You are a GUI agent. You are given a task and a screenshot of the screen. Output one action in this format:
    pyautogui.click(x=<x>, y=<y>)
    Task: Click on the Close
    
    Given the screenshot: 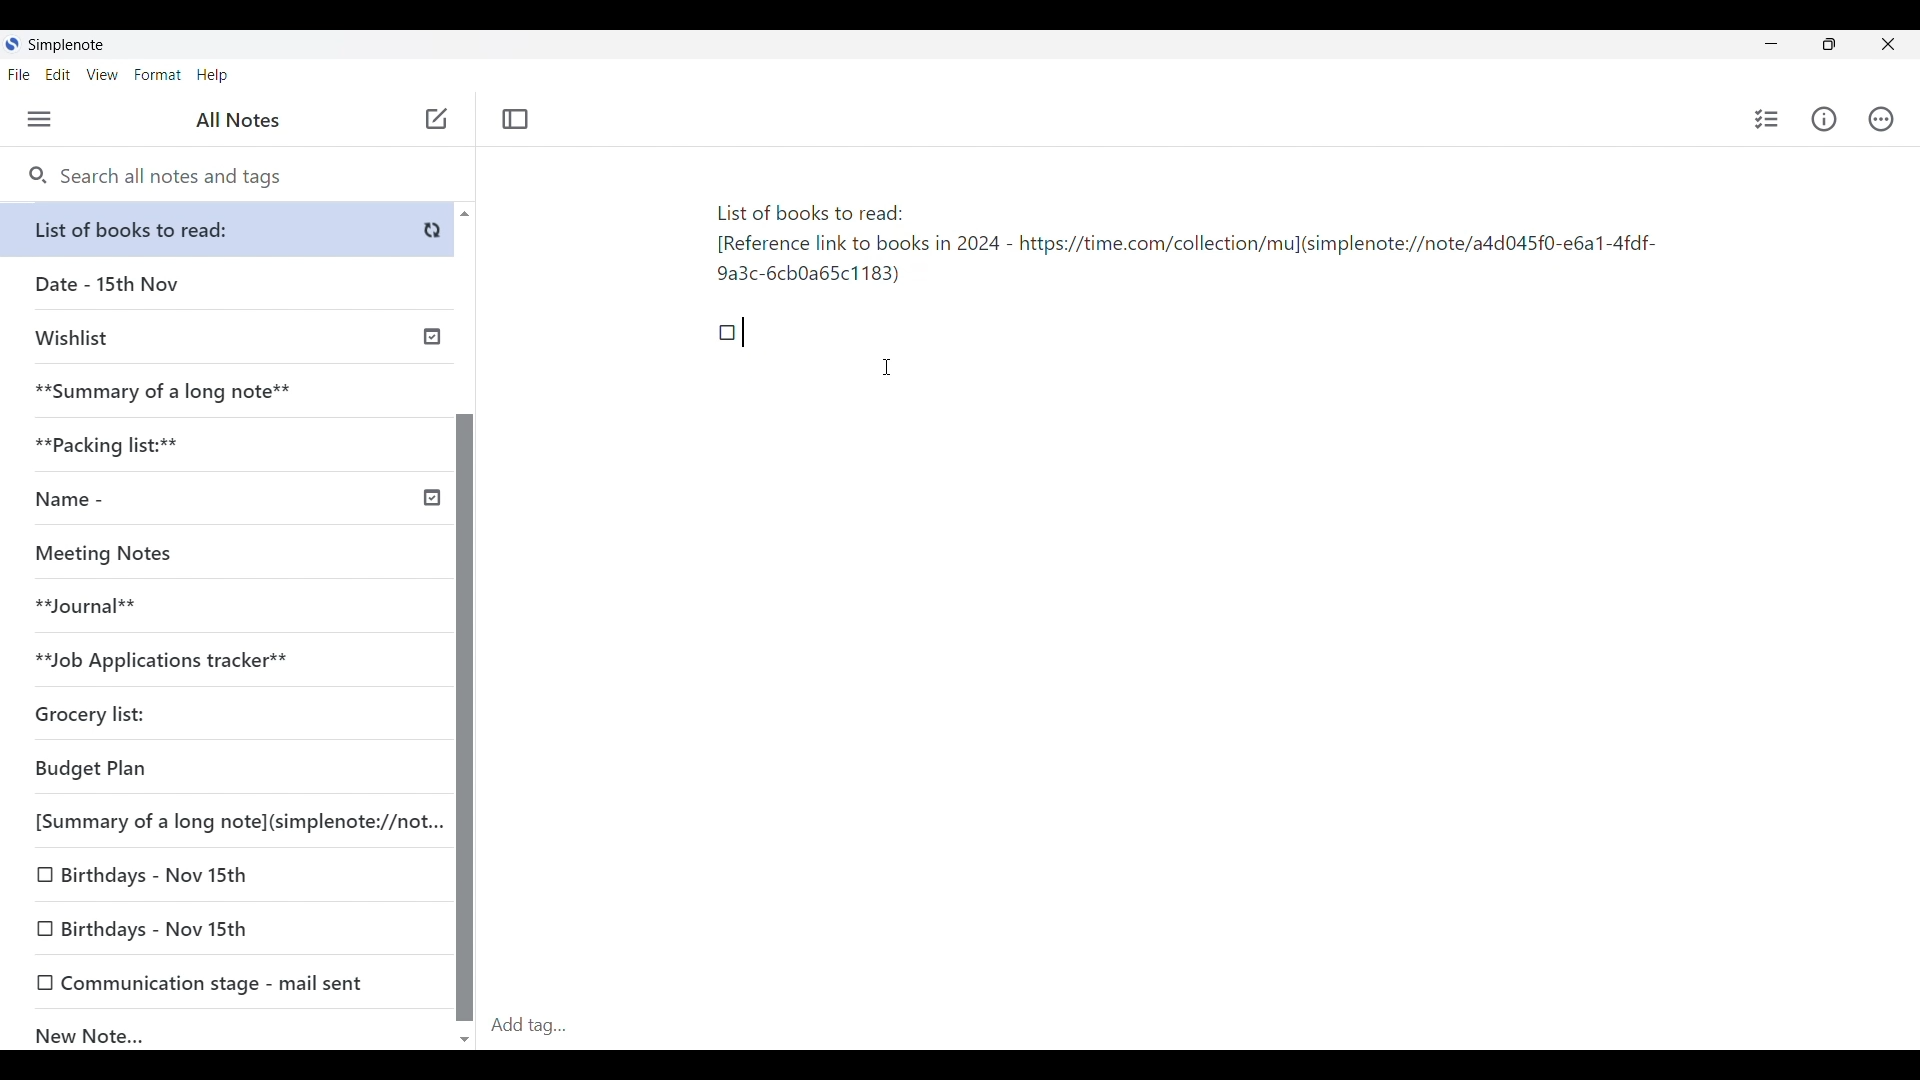 What is the action you would take?
    pyautogui.click(x=1889, y=45)
    